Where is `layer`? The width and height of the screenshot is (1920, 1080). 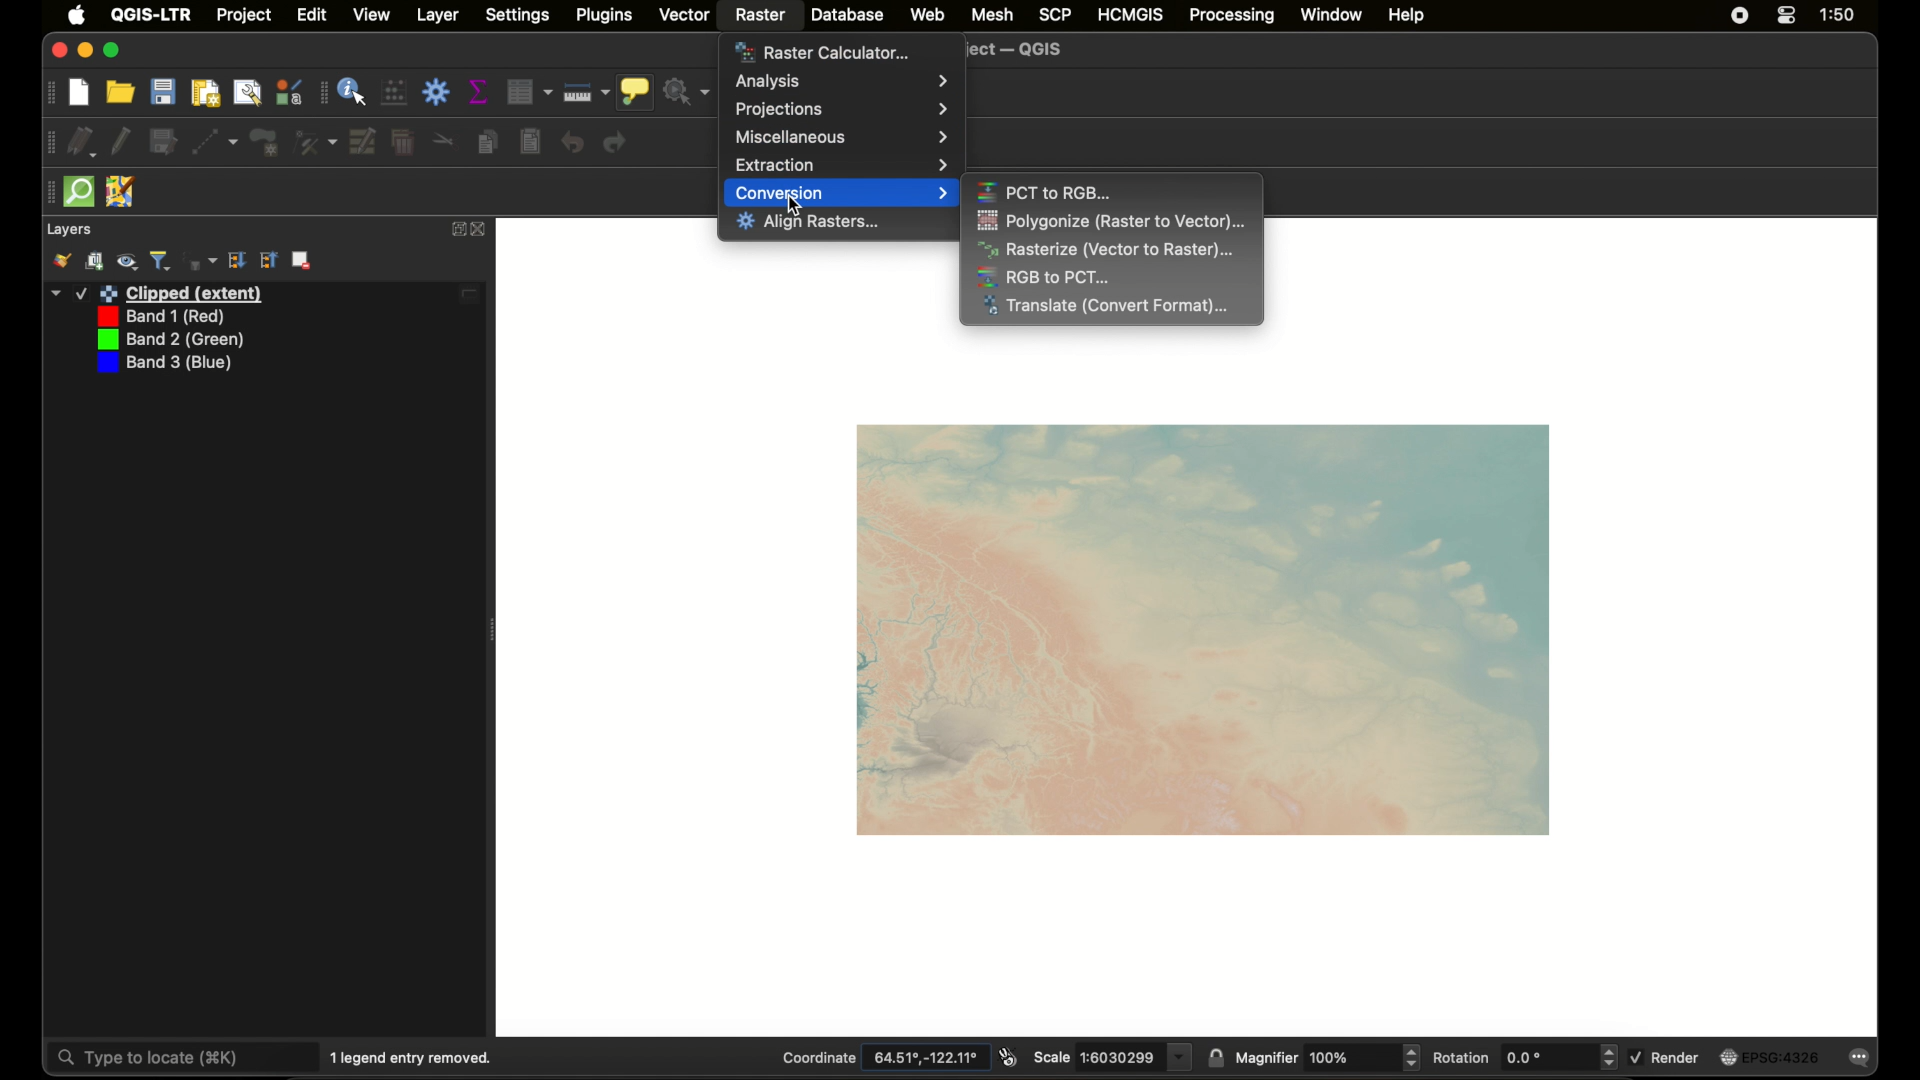
layer is located at coordinates (438, 16).